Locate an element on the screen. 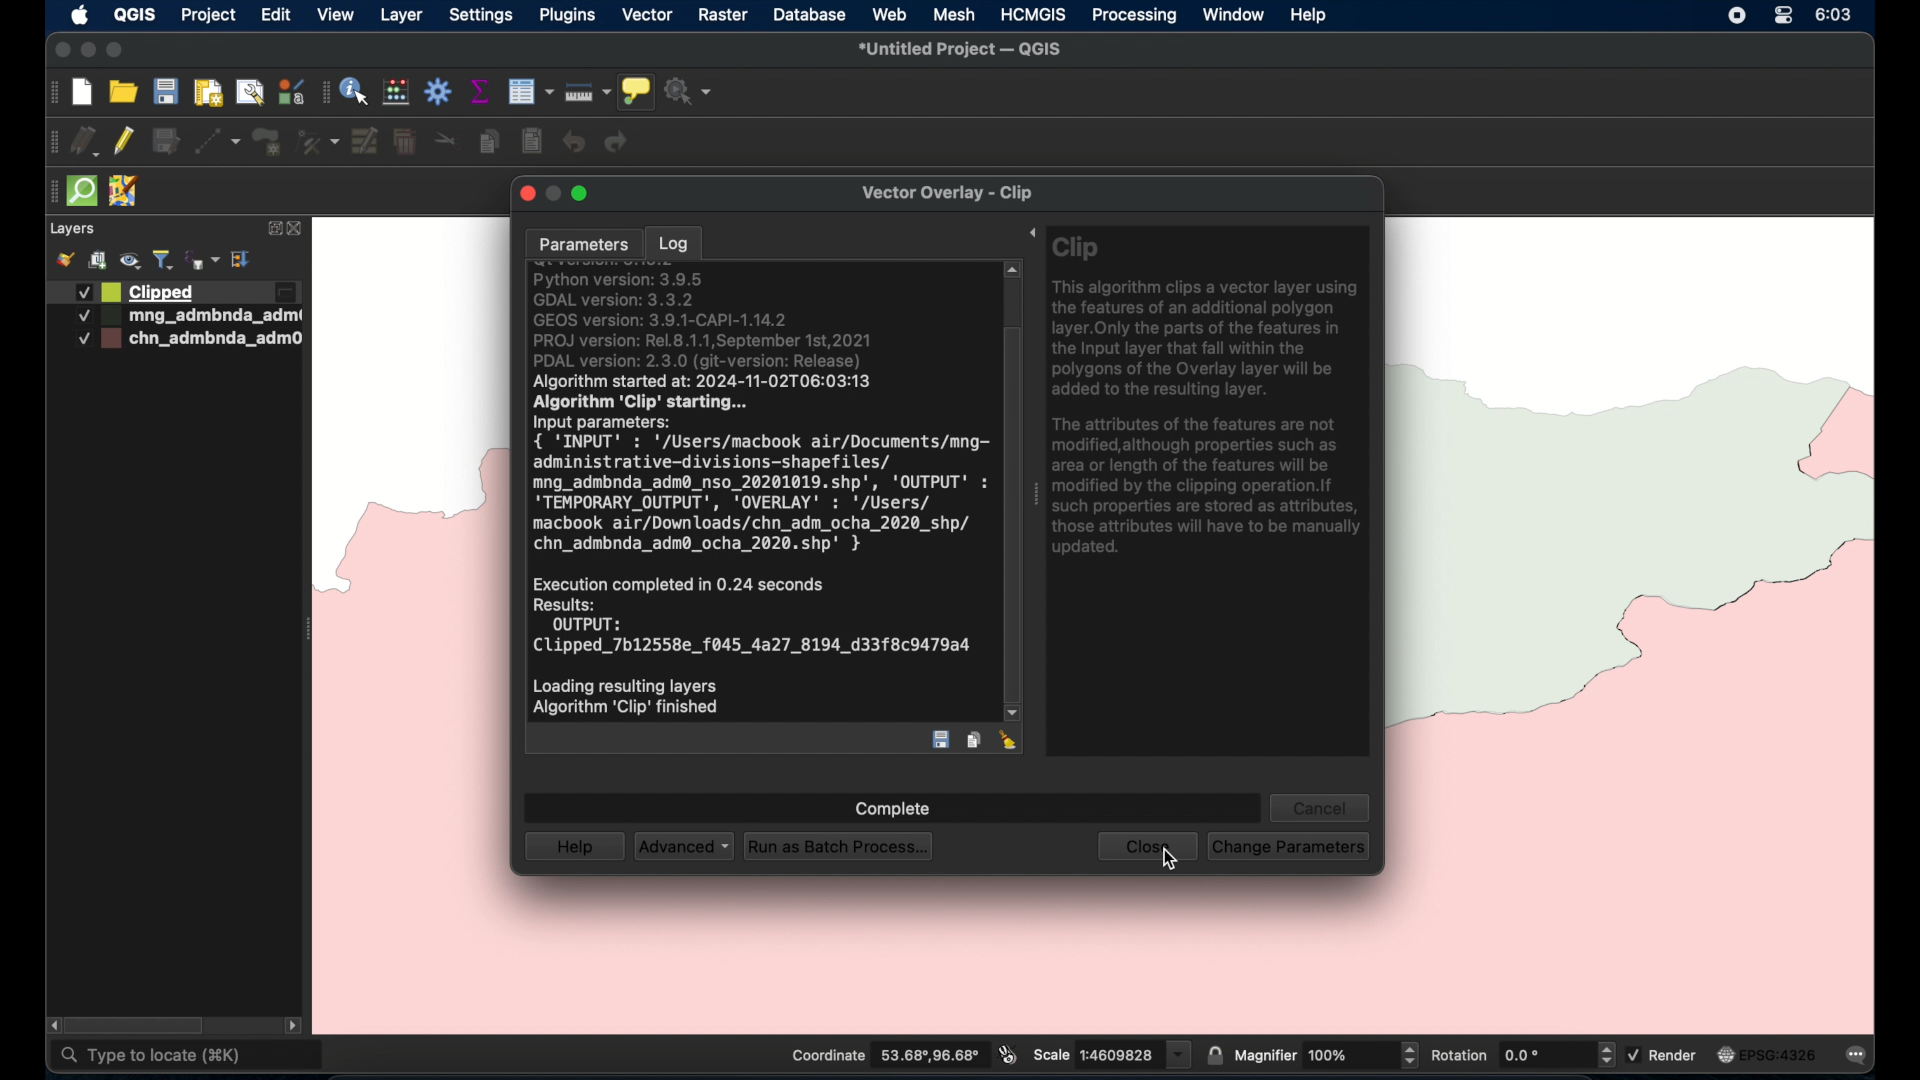 This screenshot has height=1080, width=1920. cut is located at coordinates (446, 138).